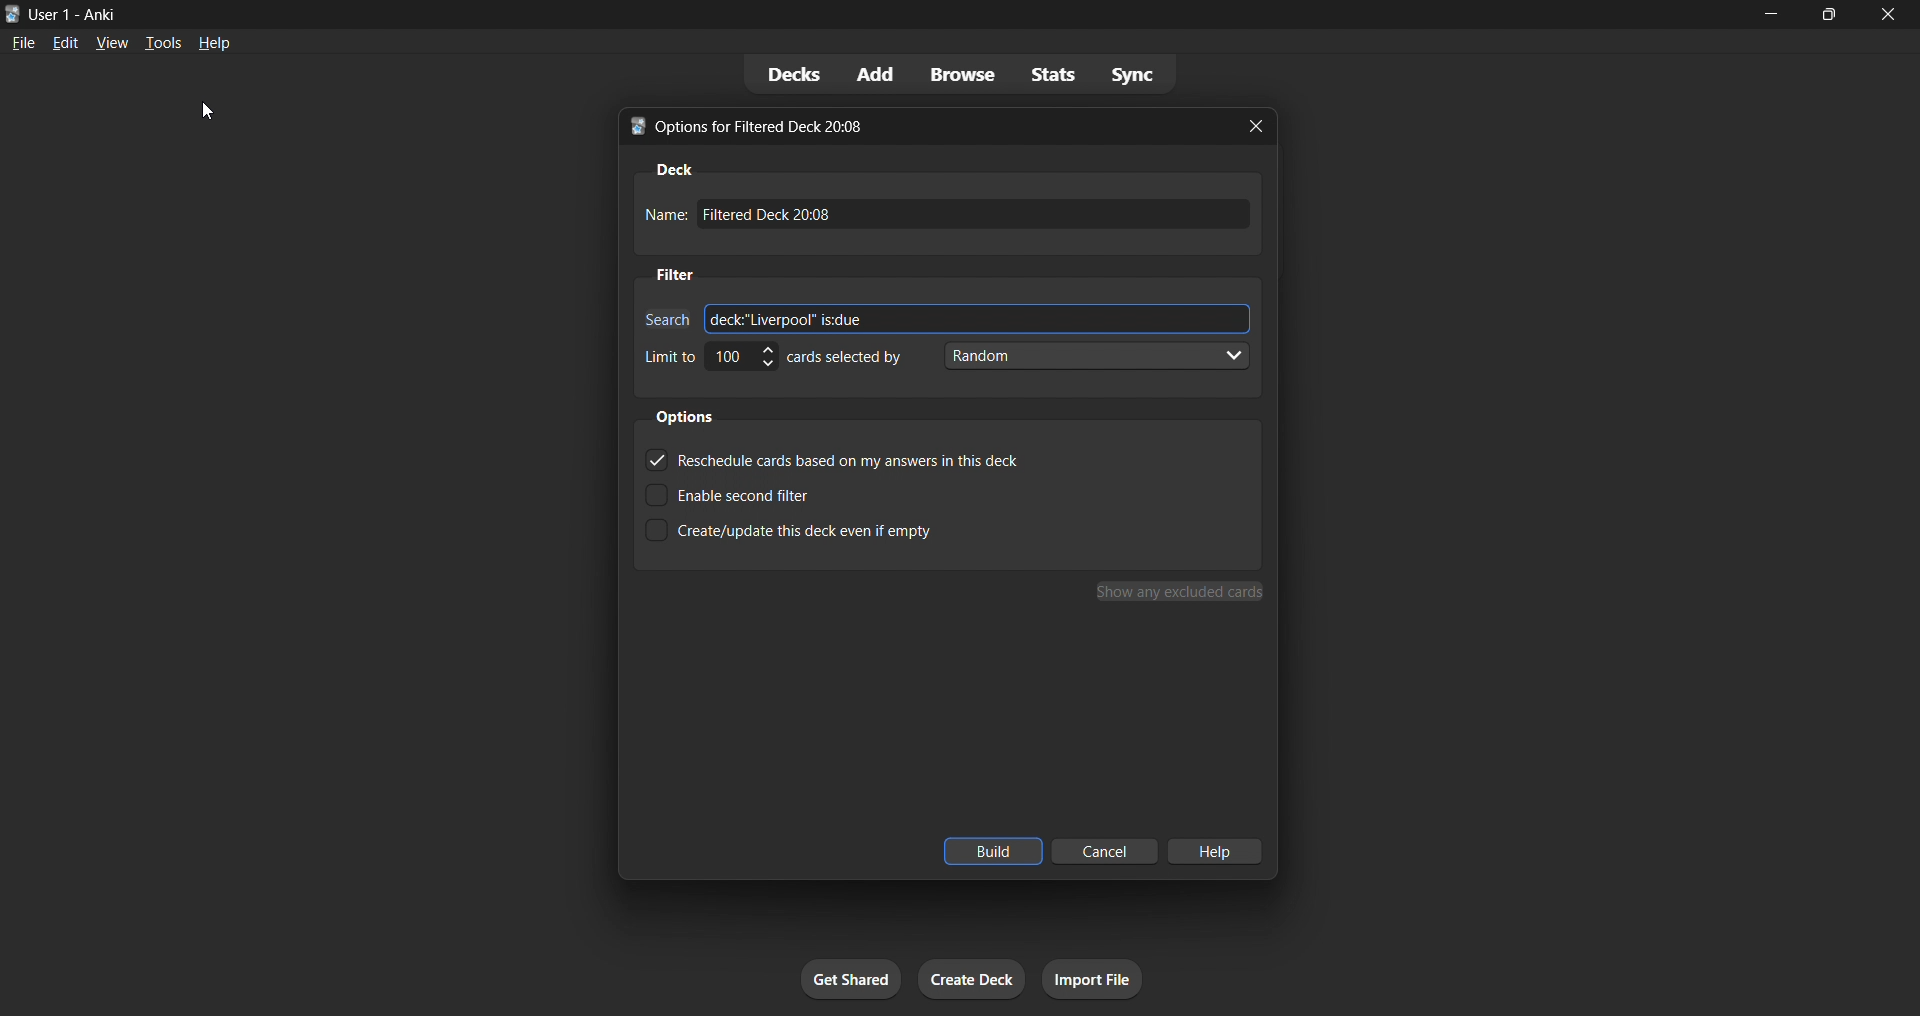 The width and height of the screenshot is (1920, 1016). I want to click on random card selection option, so click(1093, 356).